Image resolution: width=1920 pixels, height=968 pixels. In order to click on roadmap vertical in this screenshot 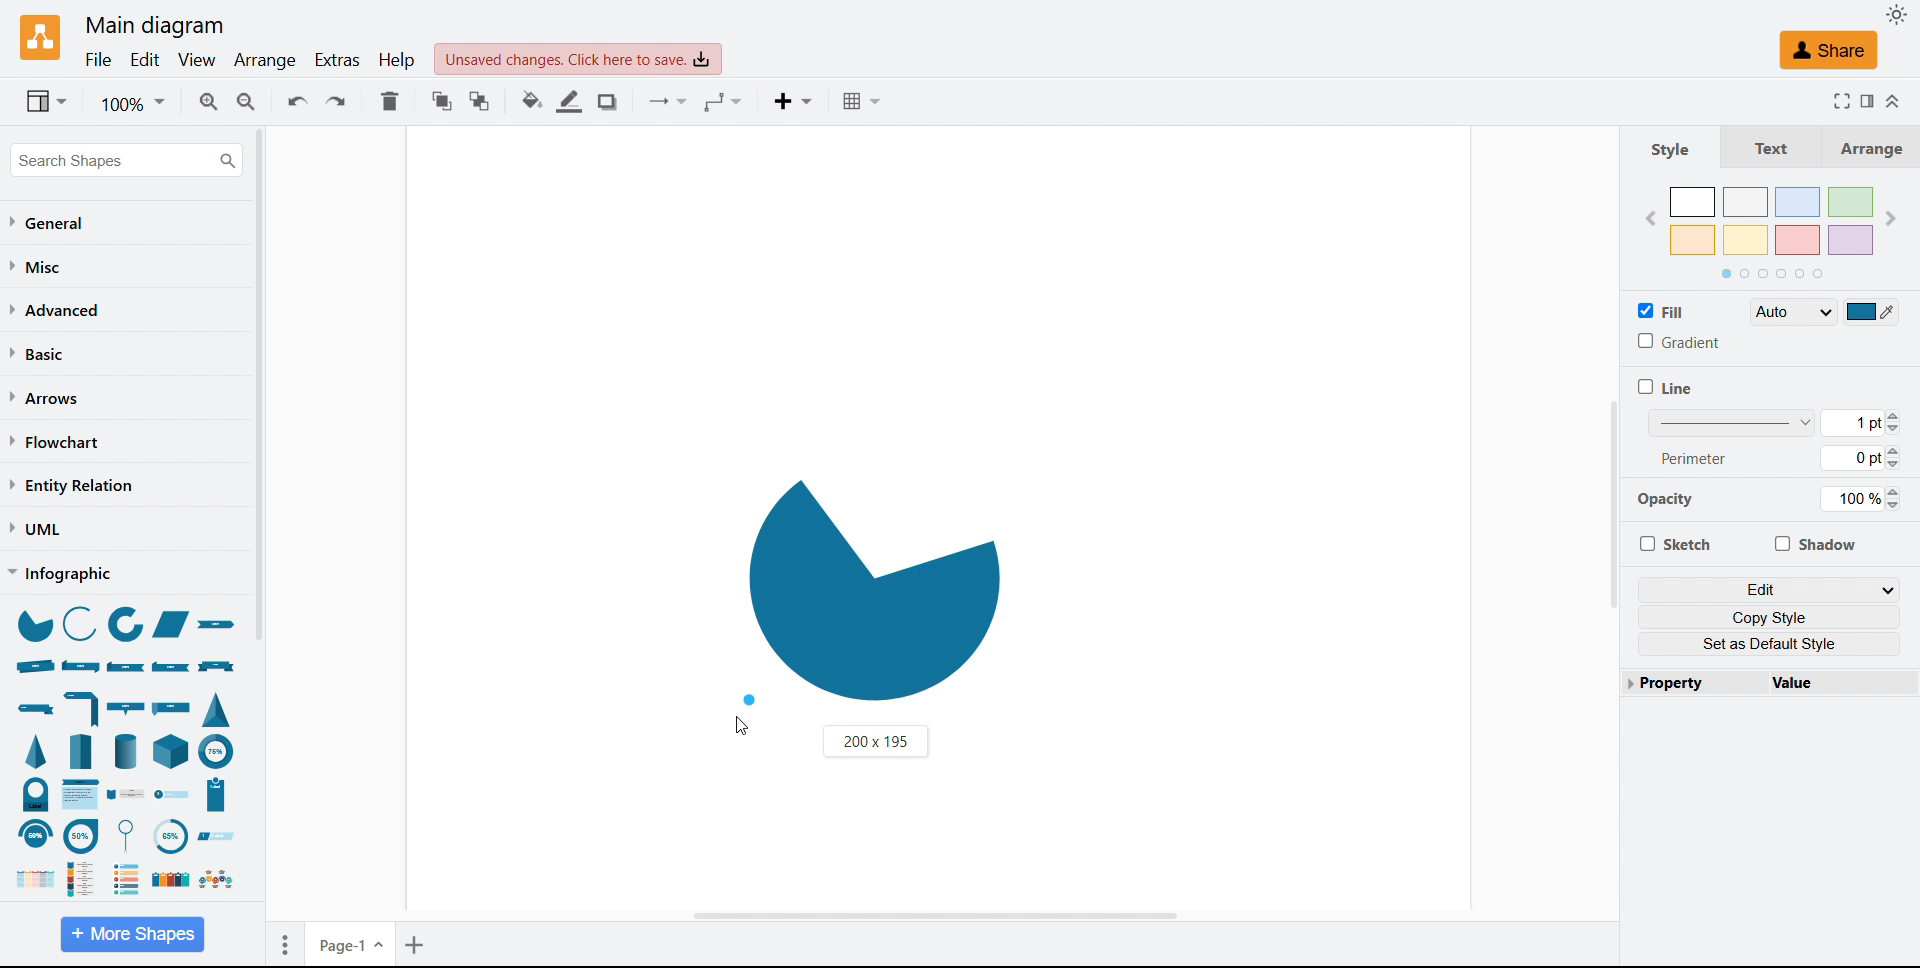, I will do `click(87, 877)`.